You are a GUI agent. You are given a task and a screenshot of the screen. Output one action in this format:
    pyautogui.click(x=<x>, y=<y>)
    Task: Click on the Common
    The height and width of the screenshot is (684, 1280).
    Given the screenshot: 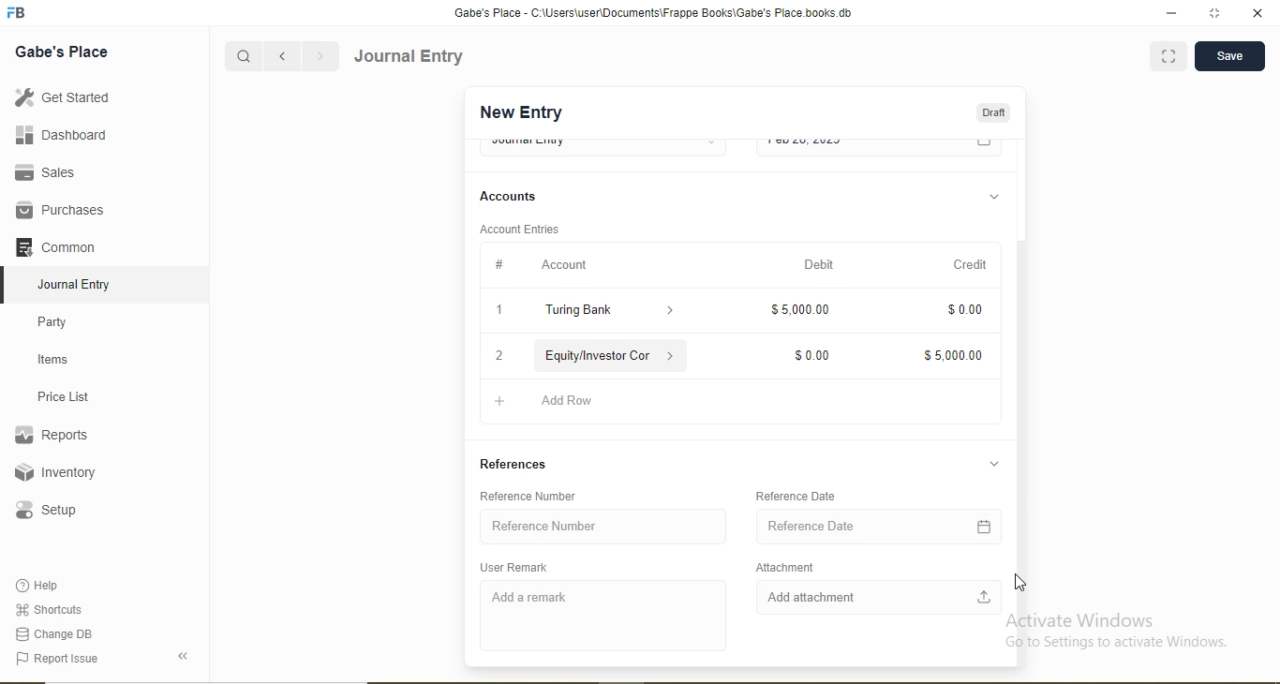 What is the action you would take?
    pyautogui.click(x=54, y=246)
    